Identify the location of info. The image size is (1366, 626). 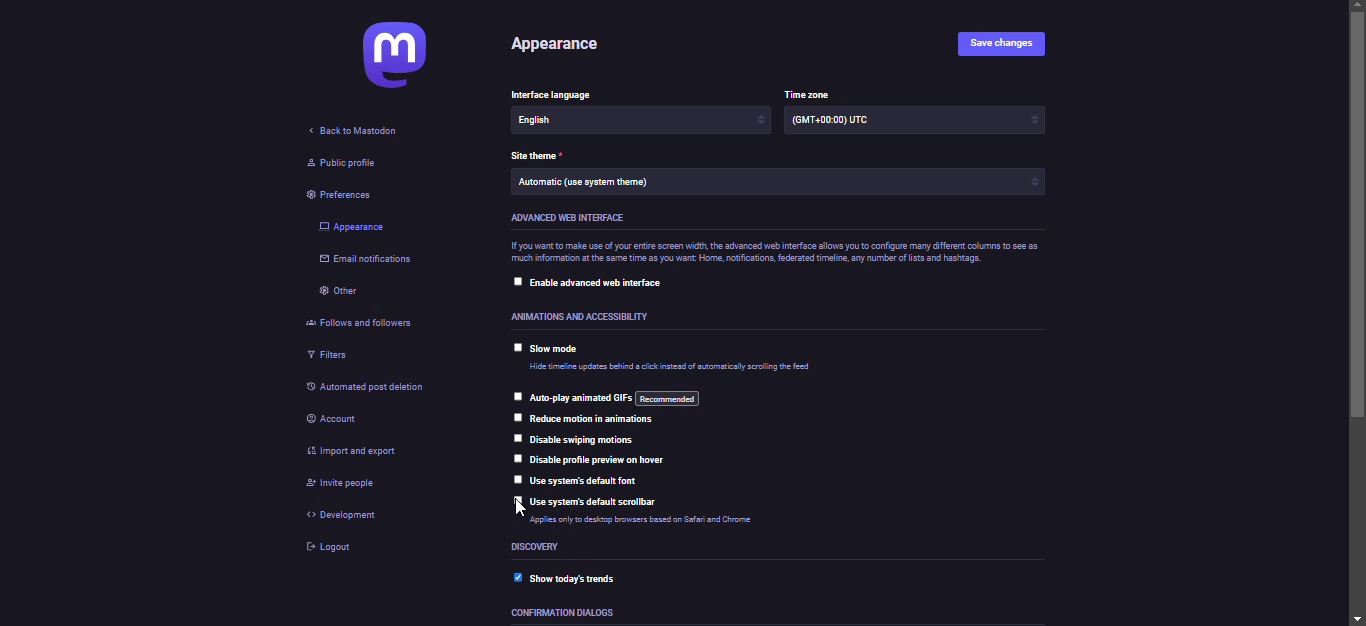
(775, 253).